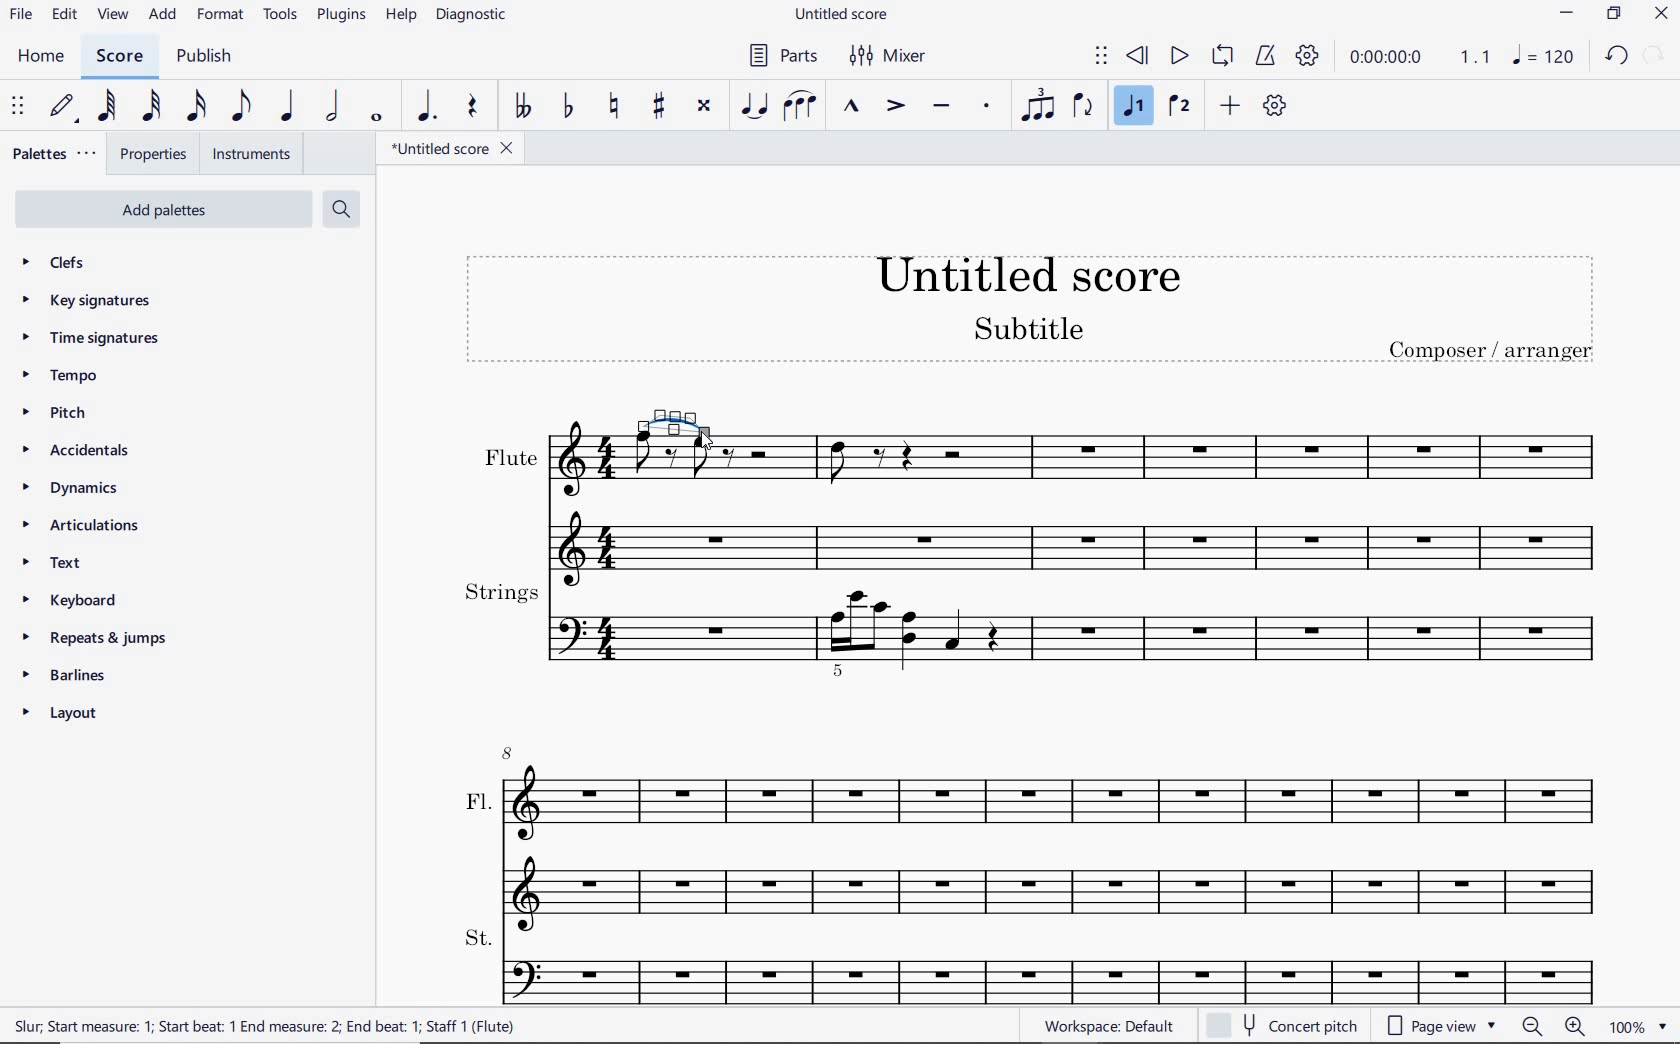 The image size is (1680, 1044). What do you see at coordinates (378, 120) in the screenshot?
I see `WHOLE NOTE` at bounding box center [378, 120].